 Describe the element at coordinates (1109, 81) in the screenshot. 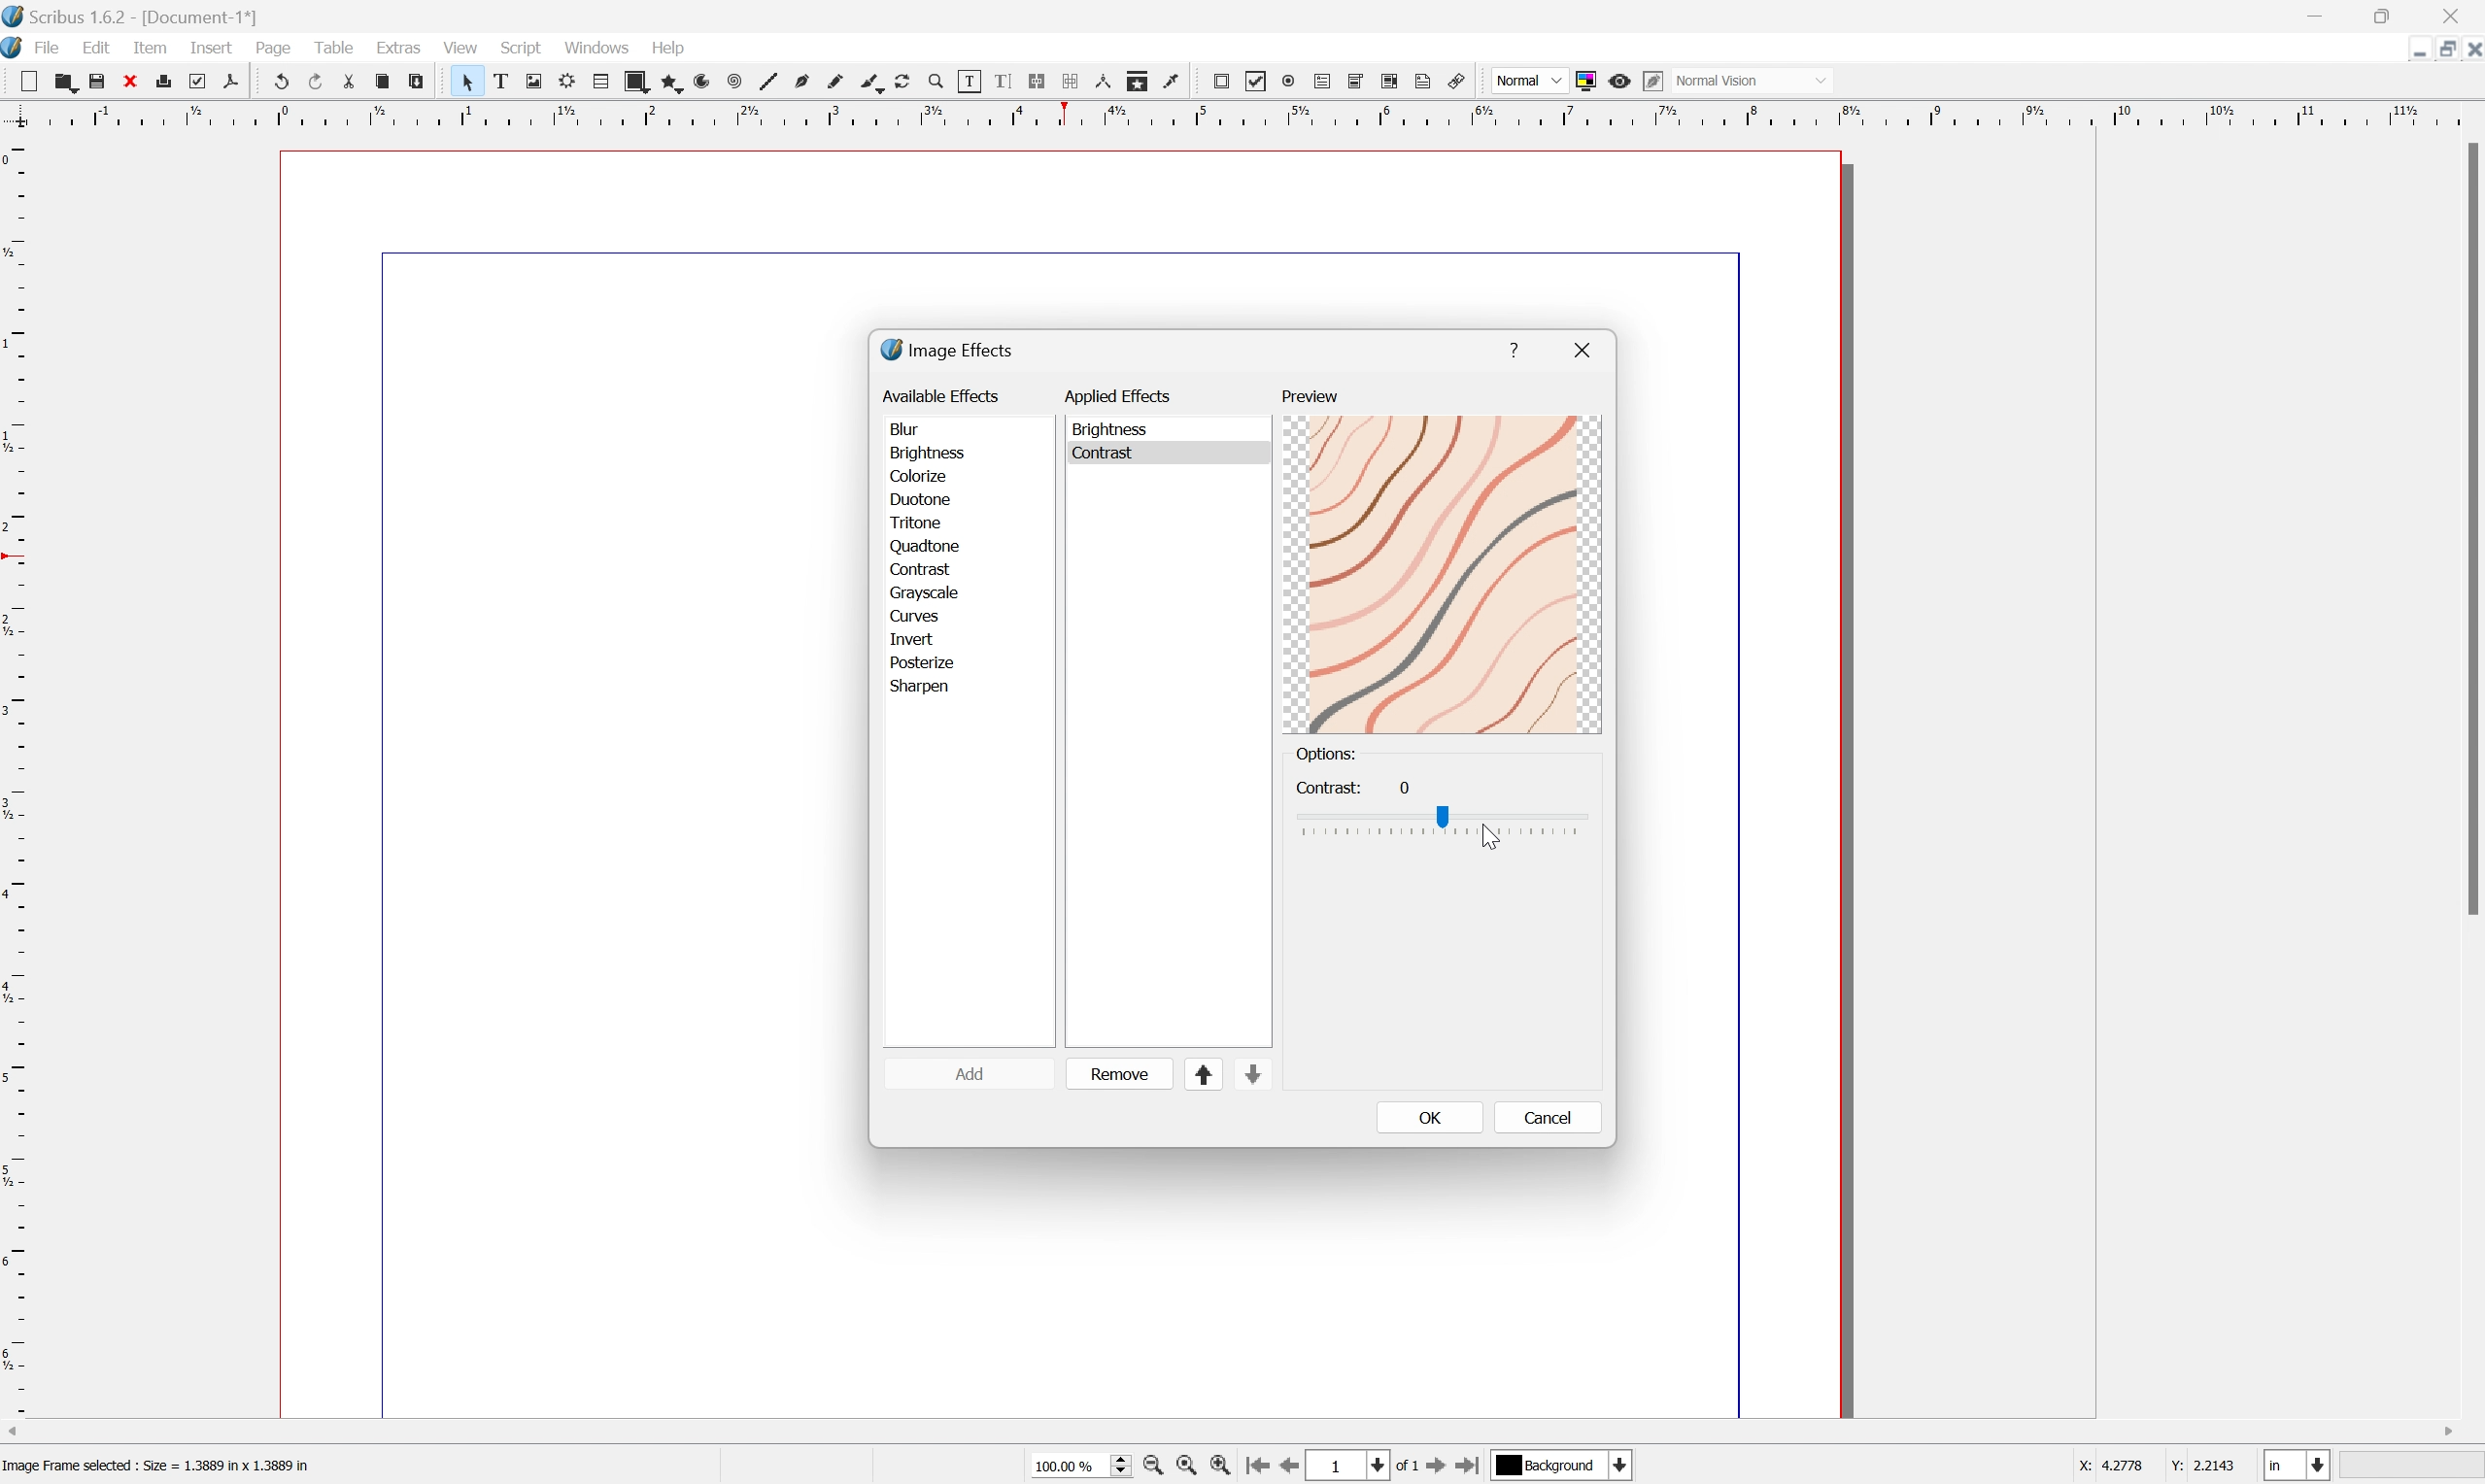

I see `Measurements` at that location.